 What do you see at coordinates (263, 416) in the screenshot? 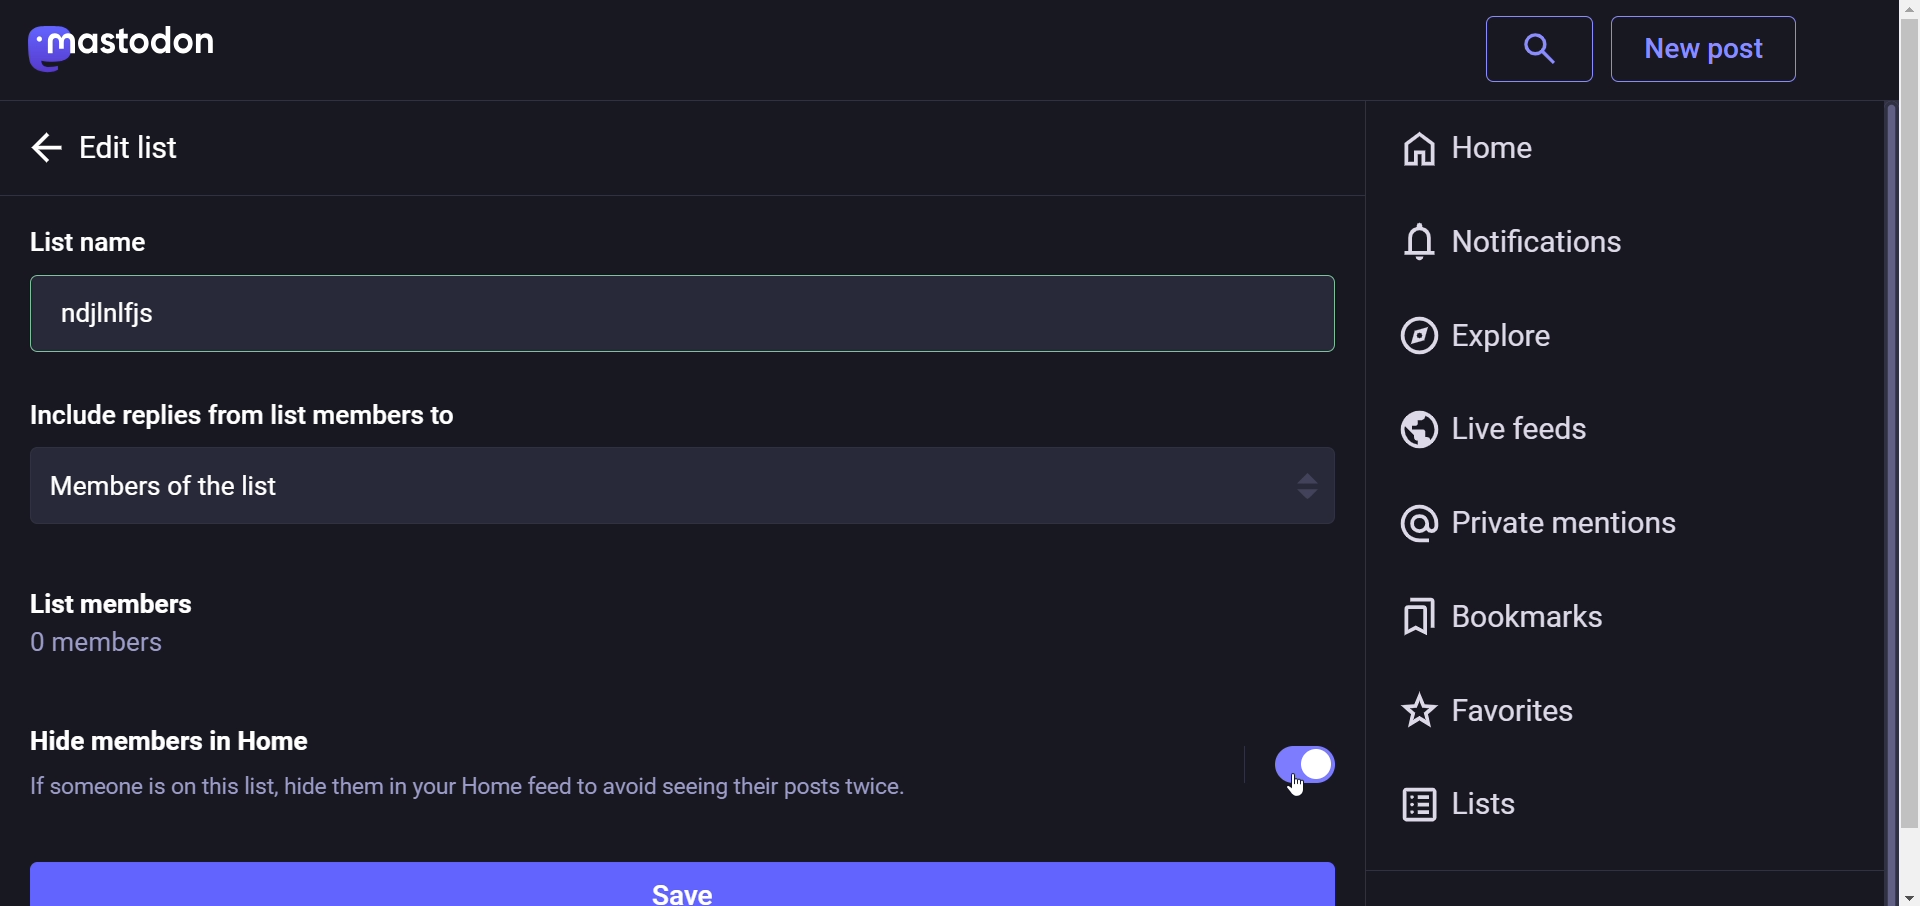
I see `include replies from list member to` at bounding box center [263, 416].